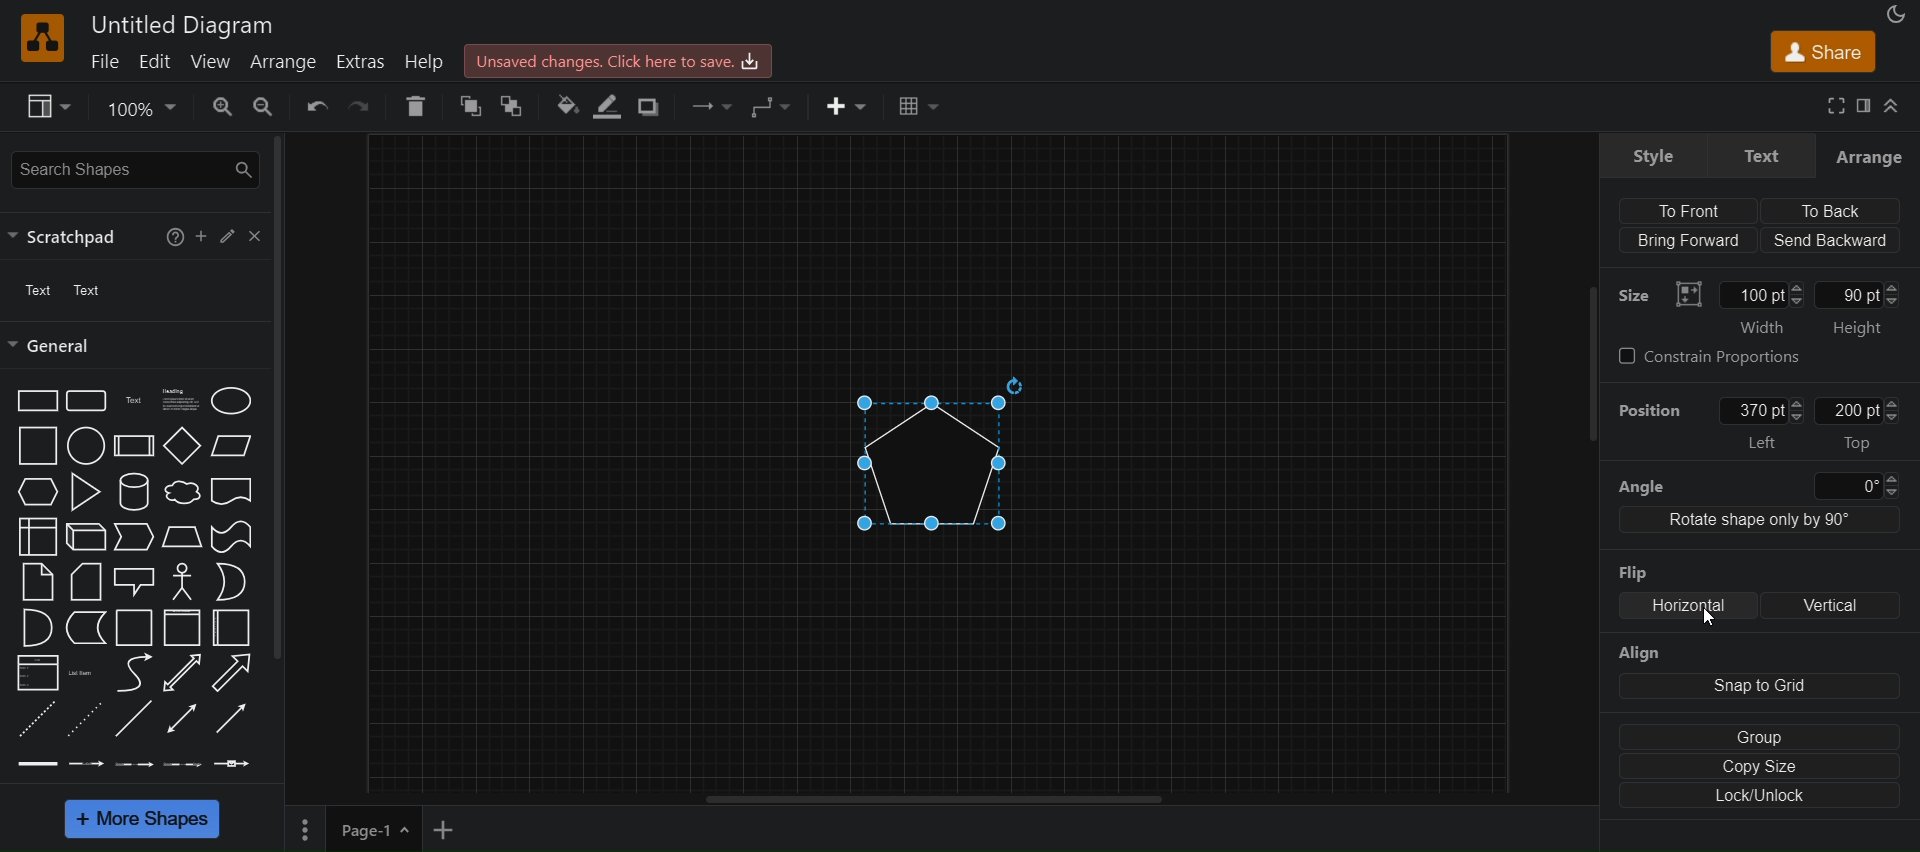 This screenshot has width=1920, height=852. Describe the element at coordinates (1759, 766) in the screenshot. I see `copy size` at that location.